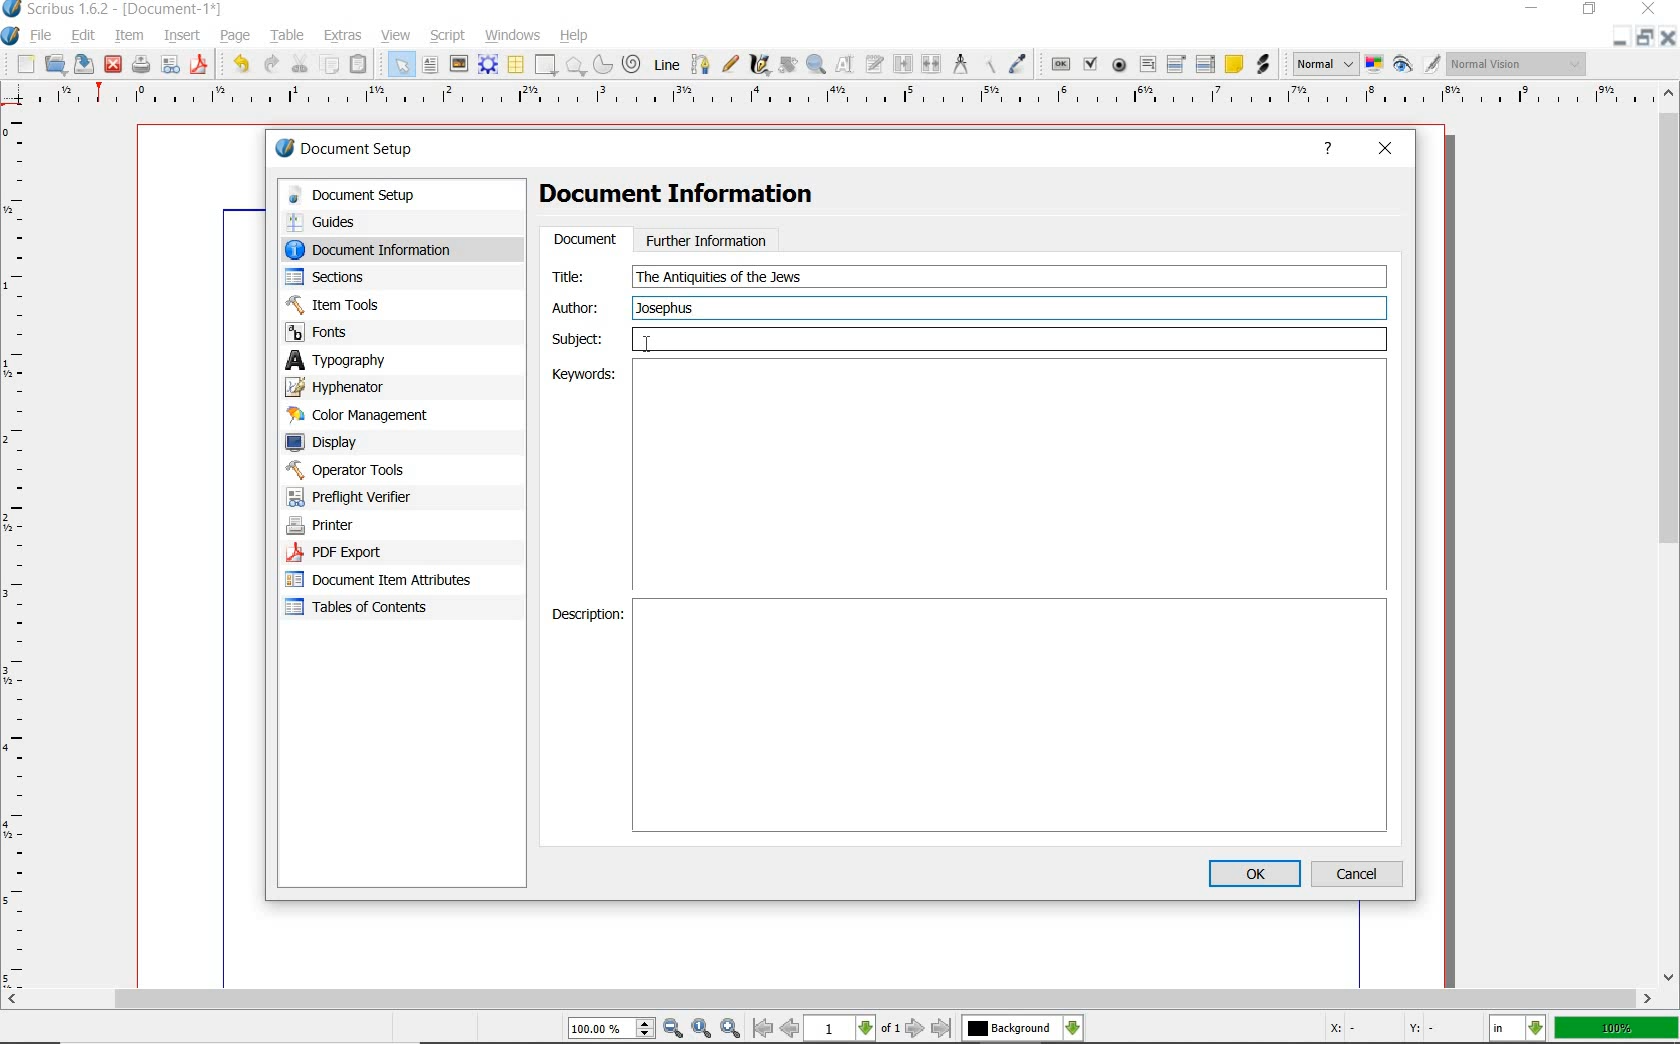 Image resolution: width=1680 pixels, height=1044 pixels. I want to click on freehand line, so click(729, 63).